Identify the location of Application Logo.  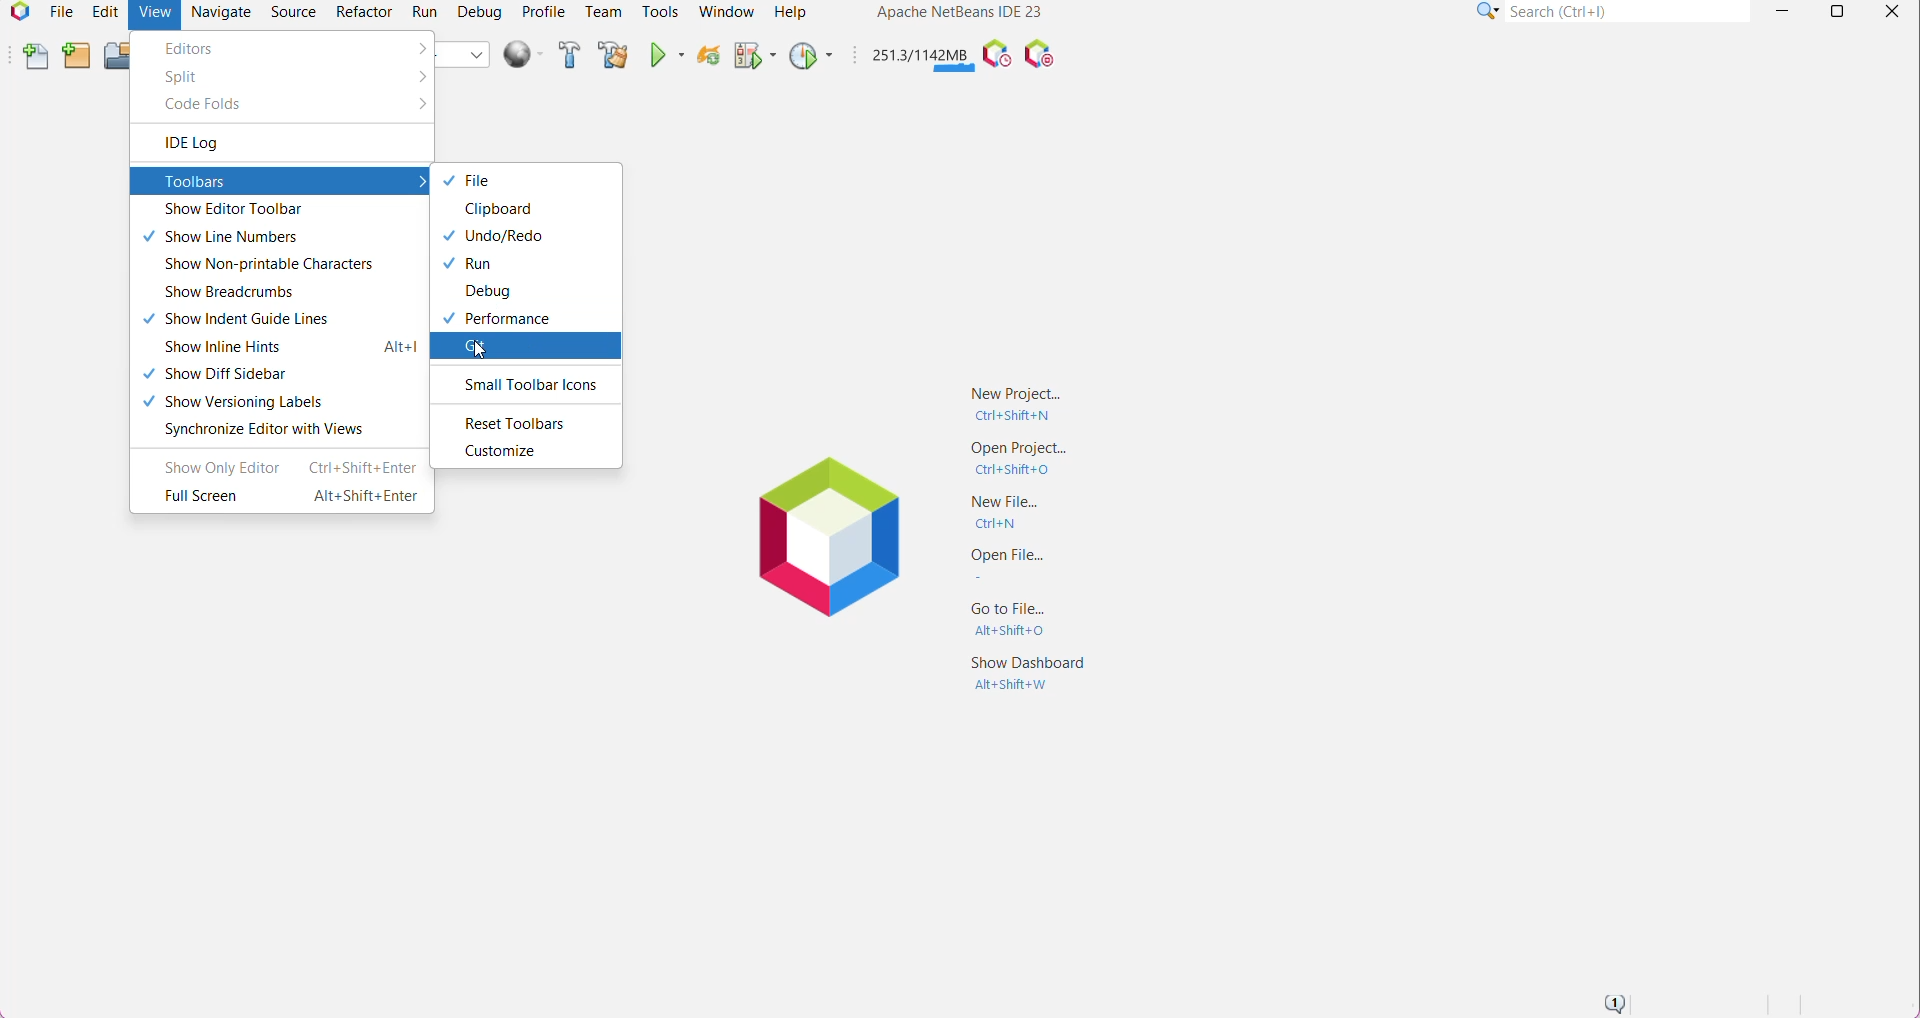
(822, 535).